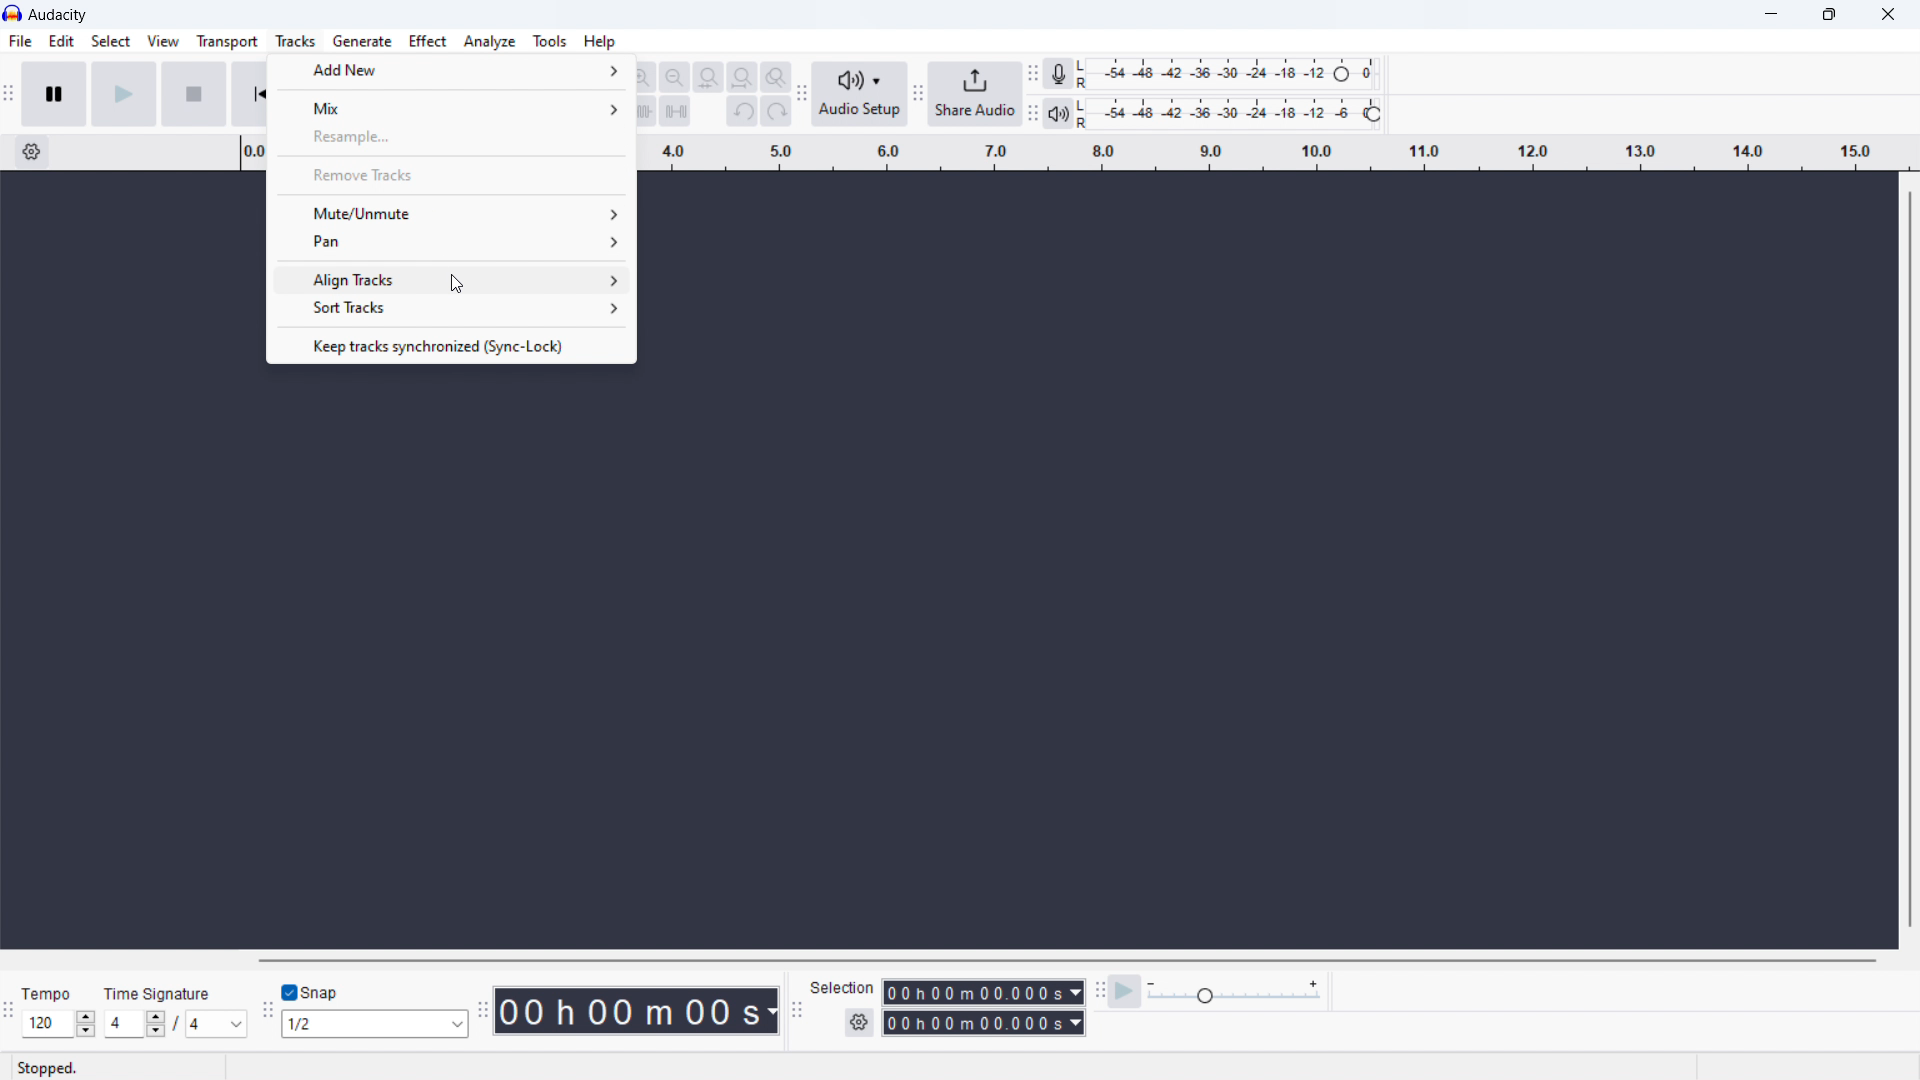 Image resolution: width=1920 pixels, height=1080 pixels. What do you see at coordinates (801, 92) in the screenshot?
I see `audio setup toolbar` at bounding box center [801, 92].